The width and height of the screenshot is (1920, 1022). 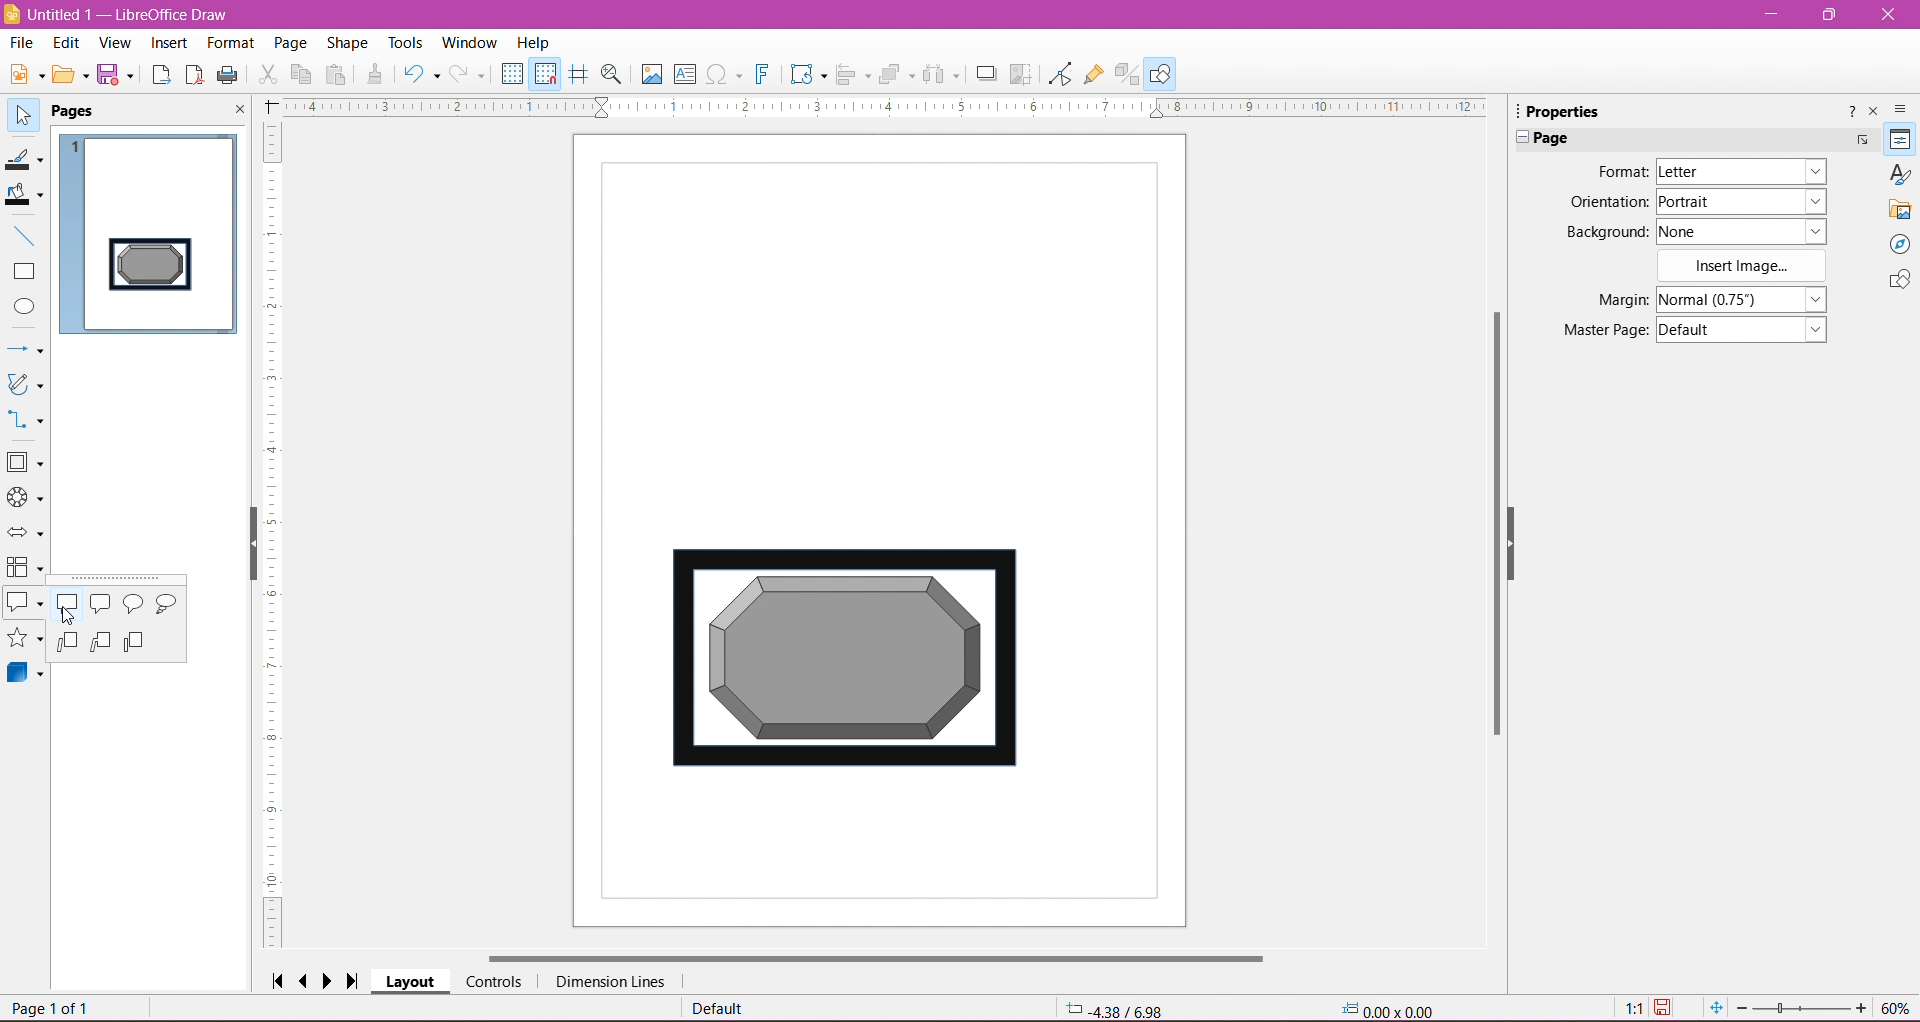 I want to click on Scroll to previous page, so click(x=306, y=980).